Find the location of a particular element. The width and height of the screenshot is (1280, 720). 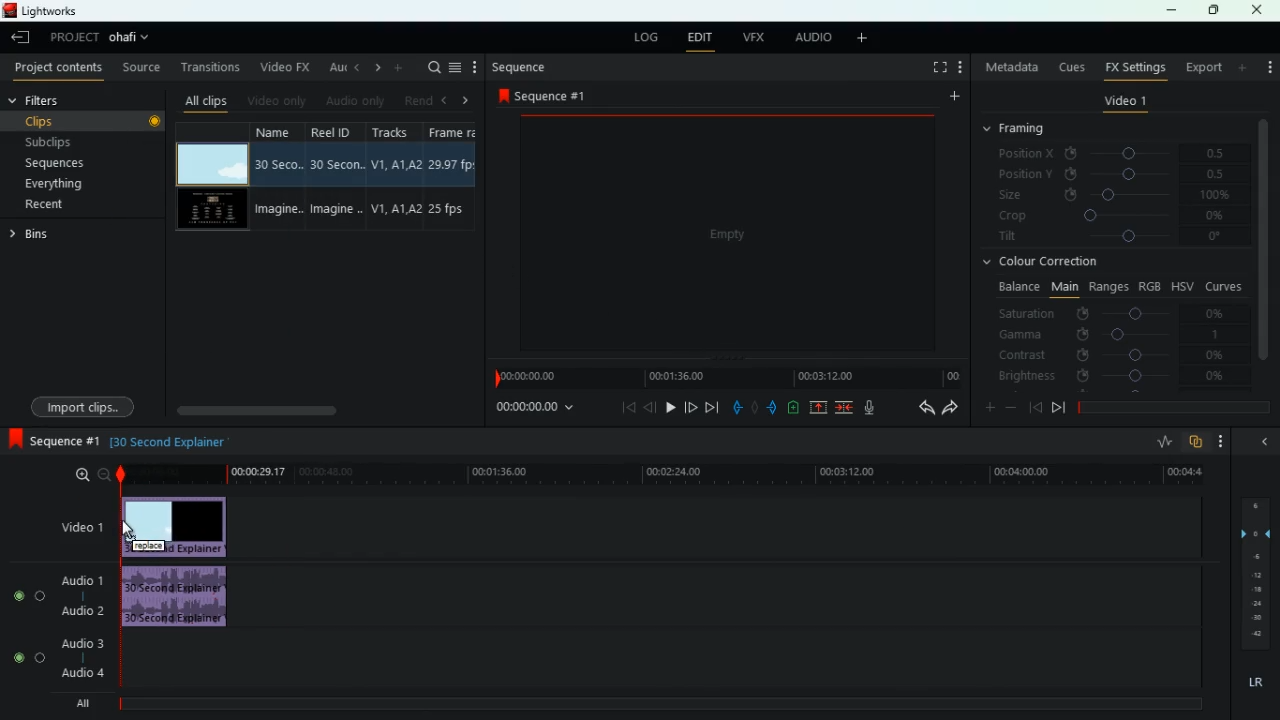

radio button is located at coordinates (25, 621).